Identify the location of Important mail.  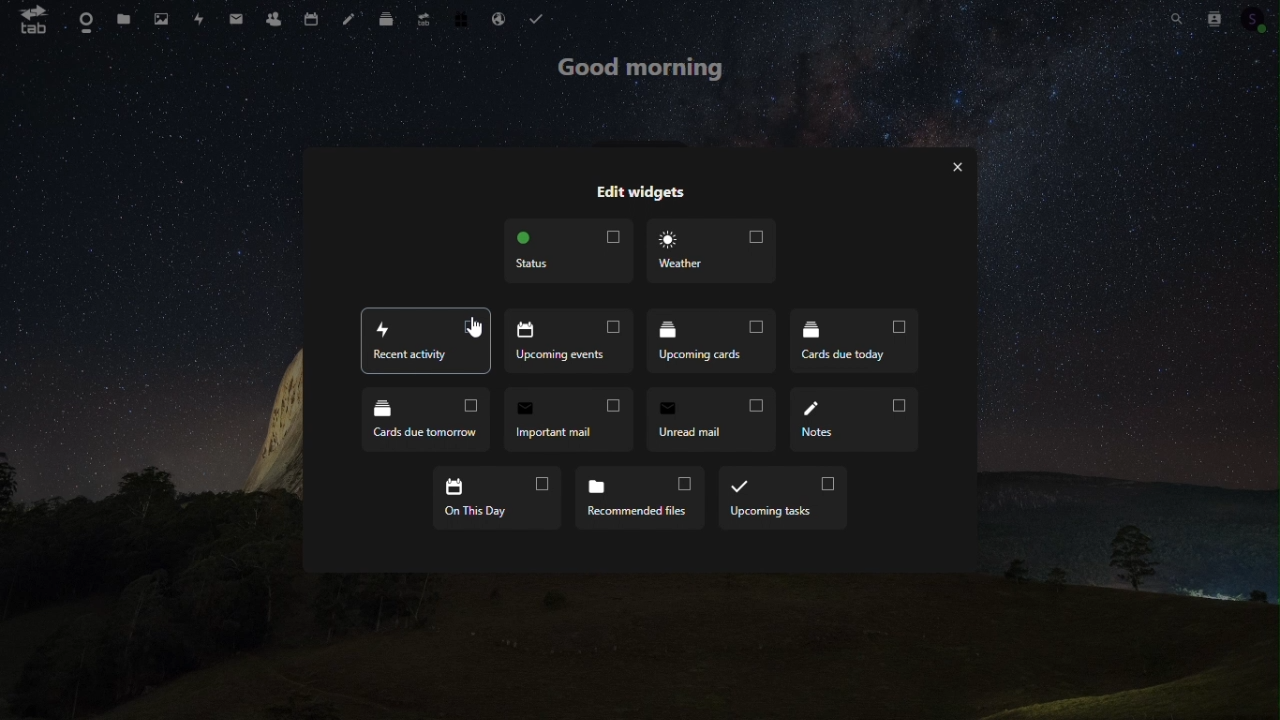
(566, 420).